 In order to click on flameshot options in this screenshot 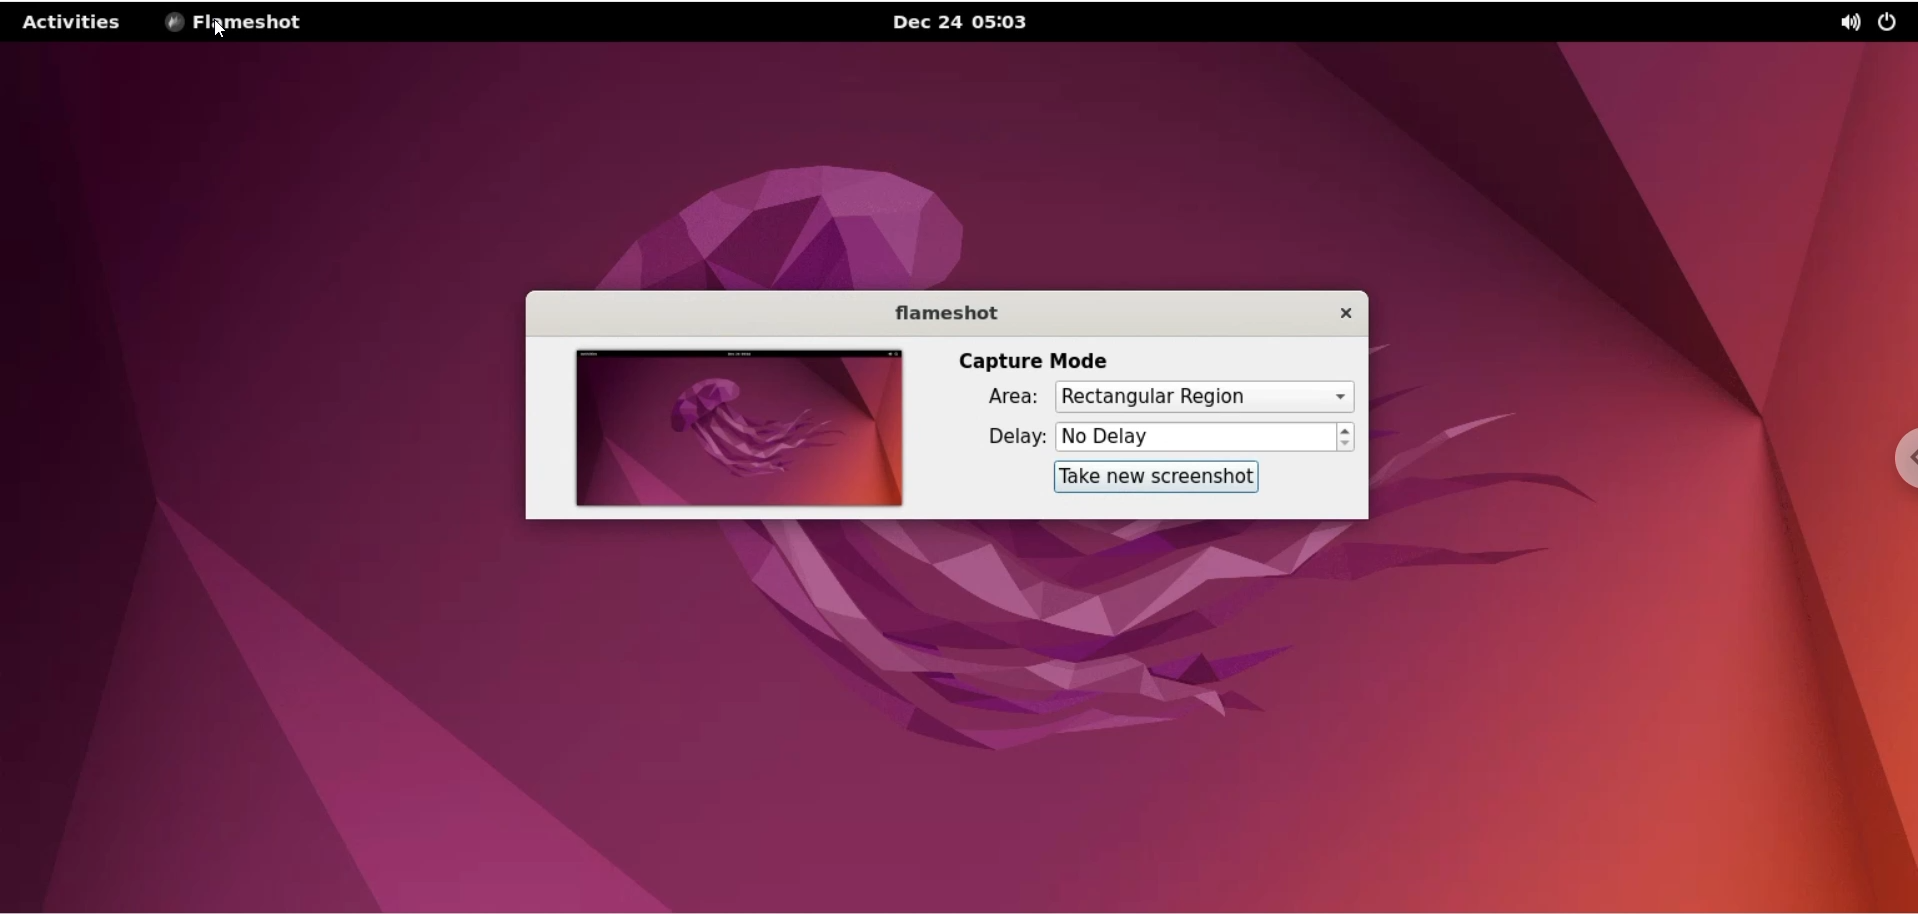, I will do `click(239, 21)`.